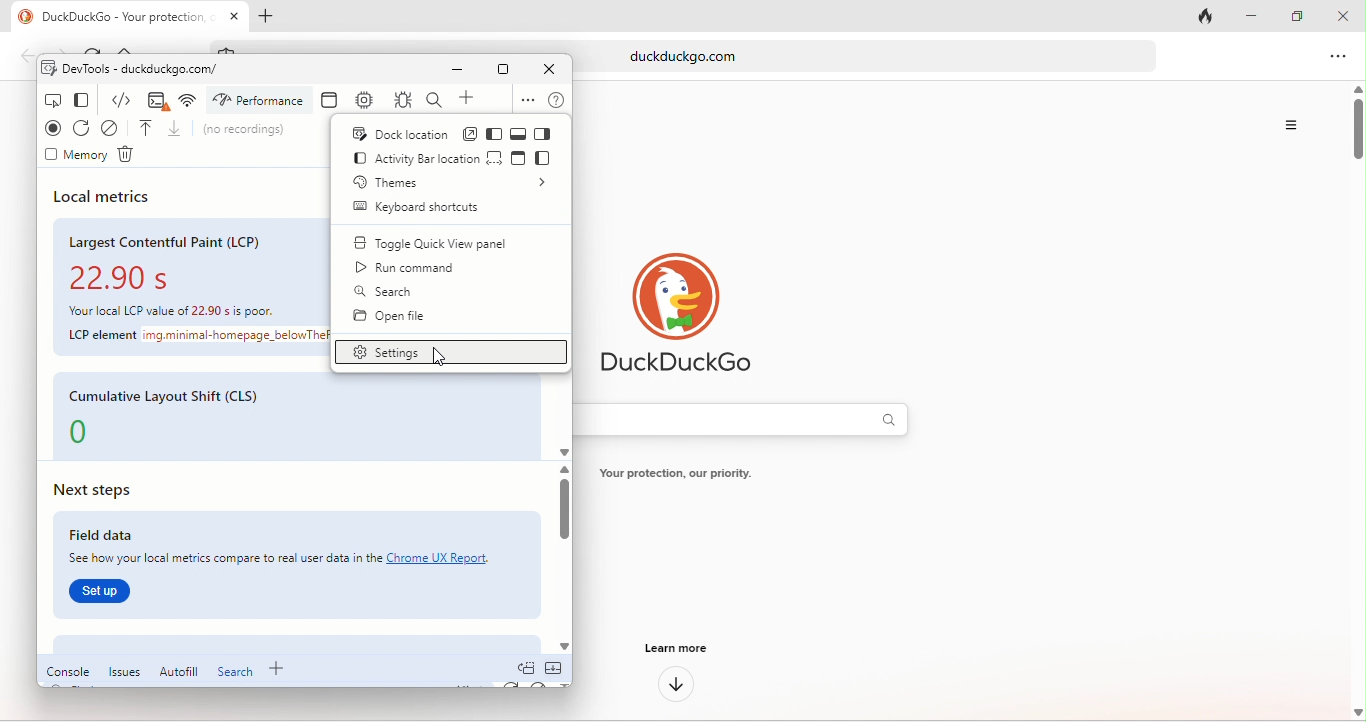 This screenshot has height=722, width=1366. Describe the element at coordinates (392, 292) in the screenshot. I see `search` at that location.